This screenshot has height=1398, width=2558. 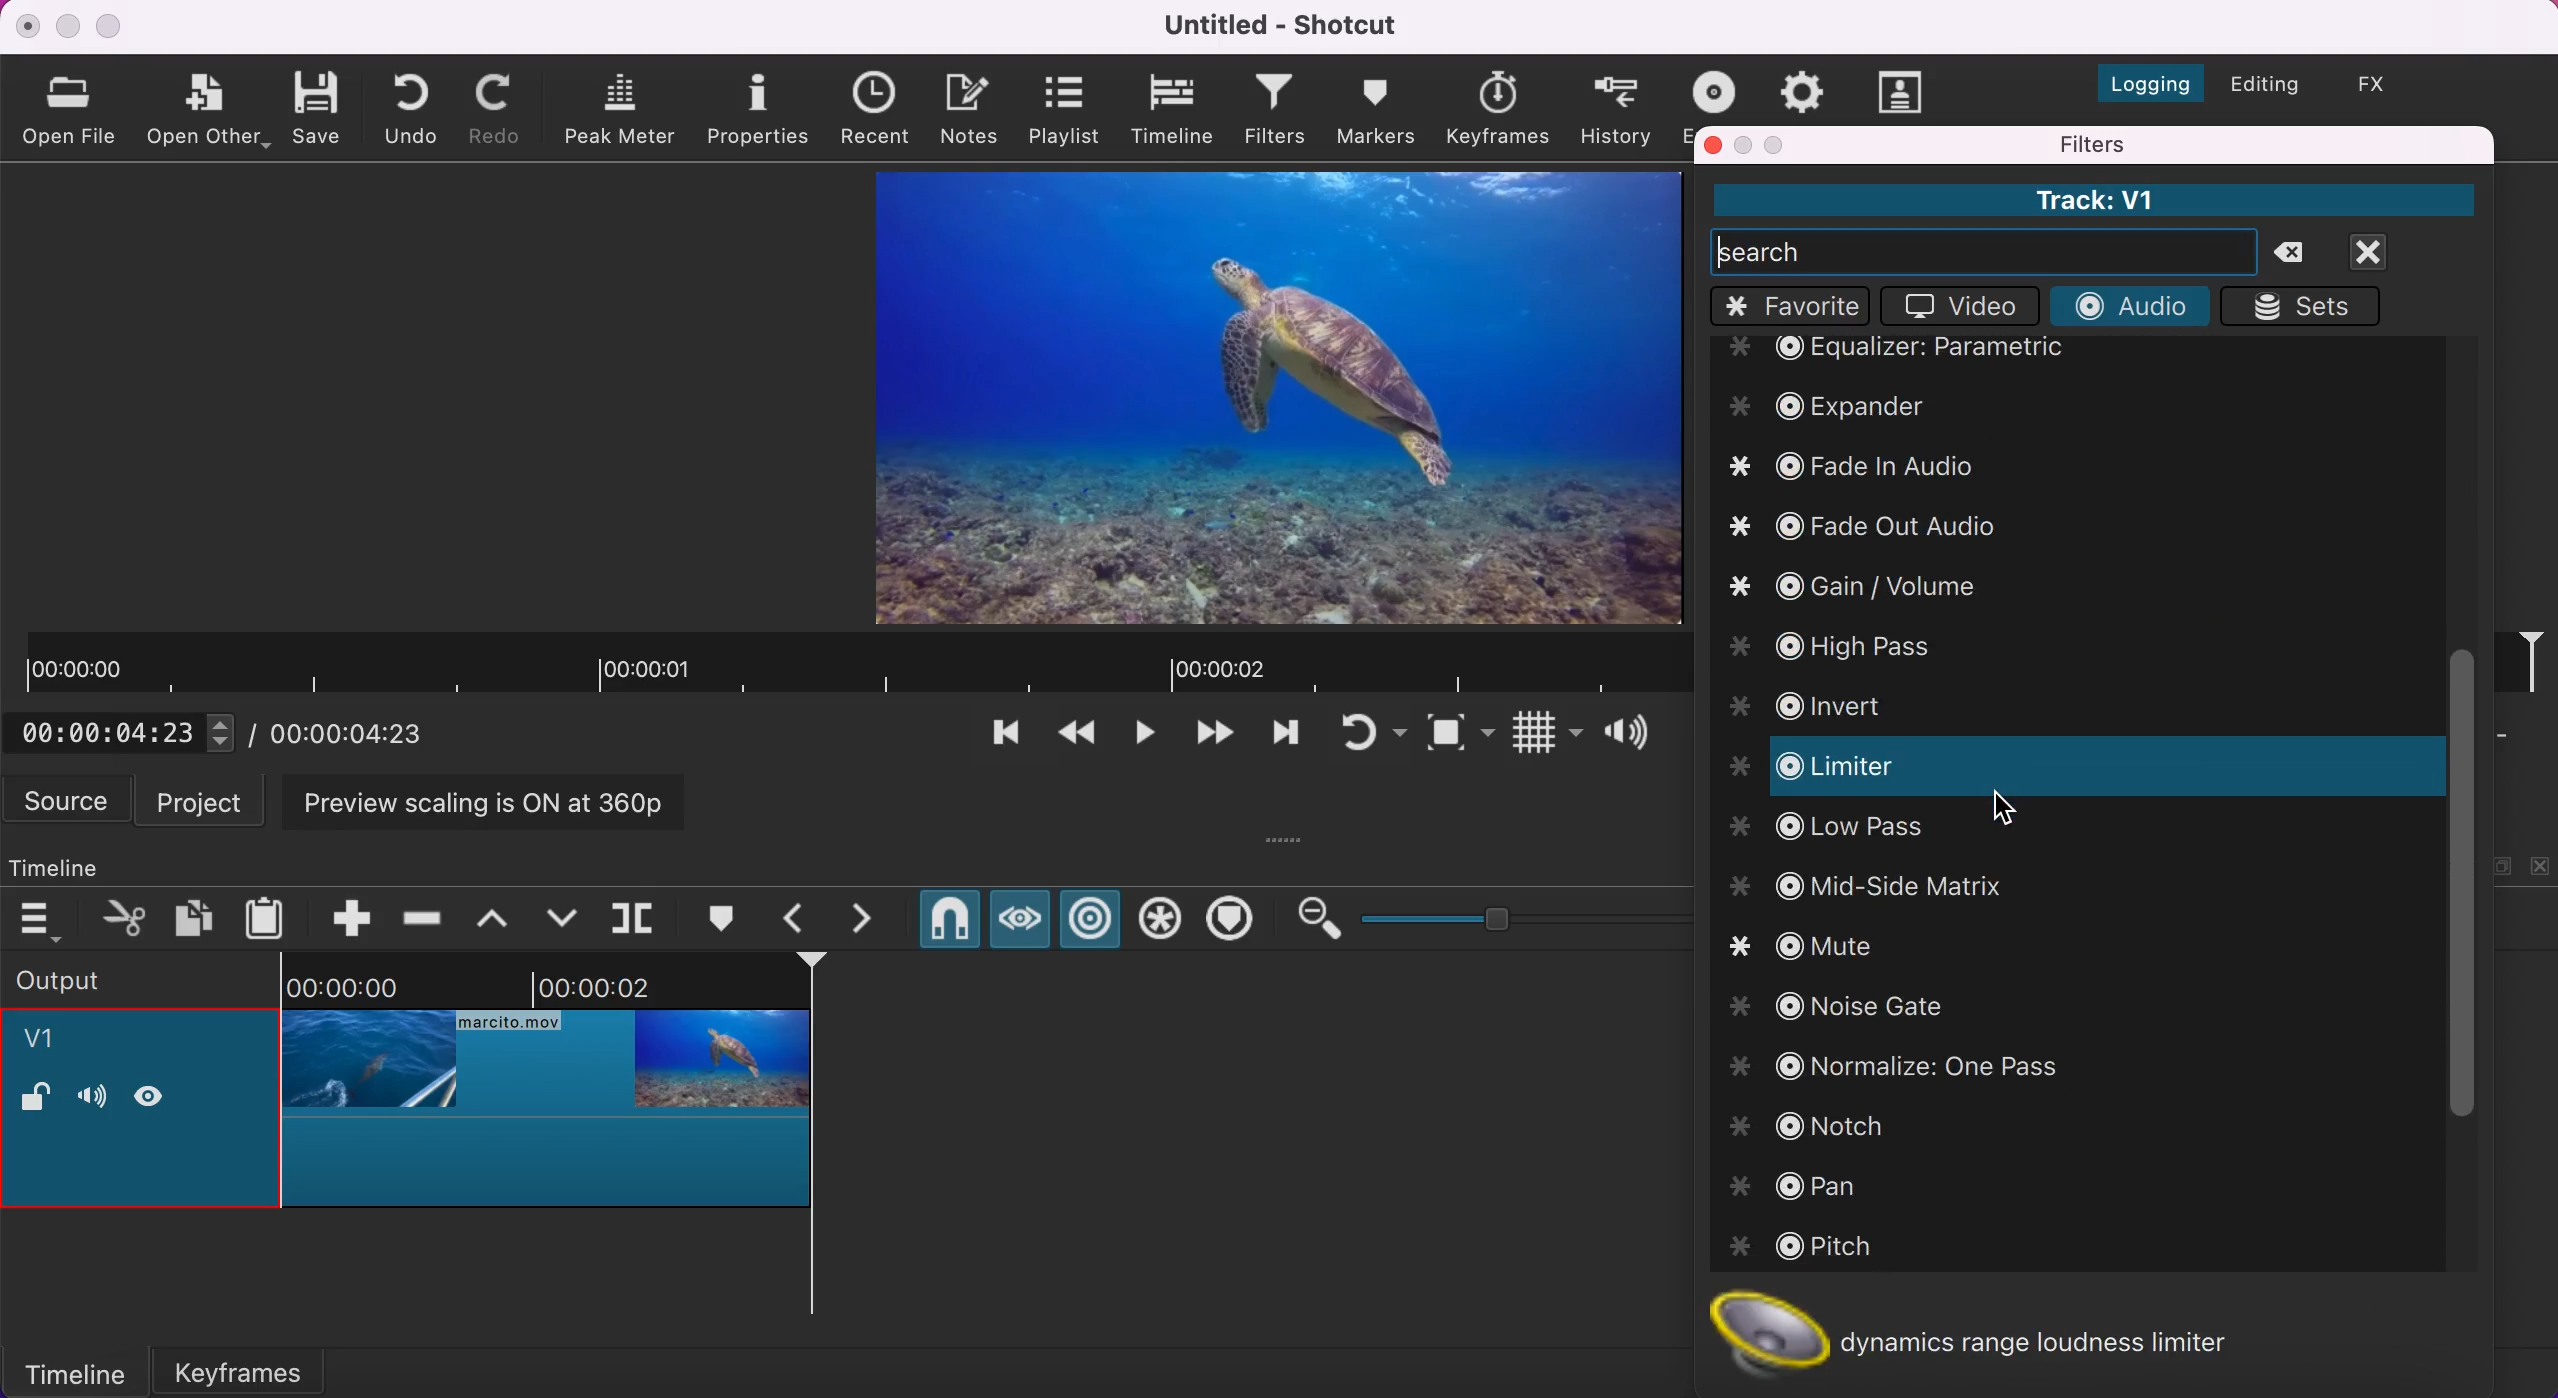 What do you see at coordinates (2299, 254) in the screenshot?
I see `delete` at bounding box center [2299, 254].